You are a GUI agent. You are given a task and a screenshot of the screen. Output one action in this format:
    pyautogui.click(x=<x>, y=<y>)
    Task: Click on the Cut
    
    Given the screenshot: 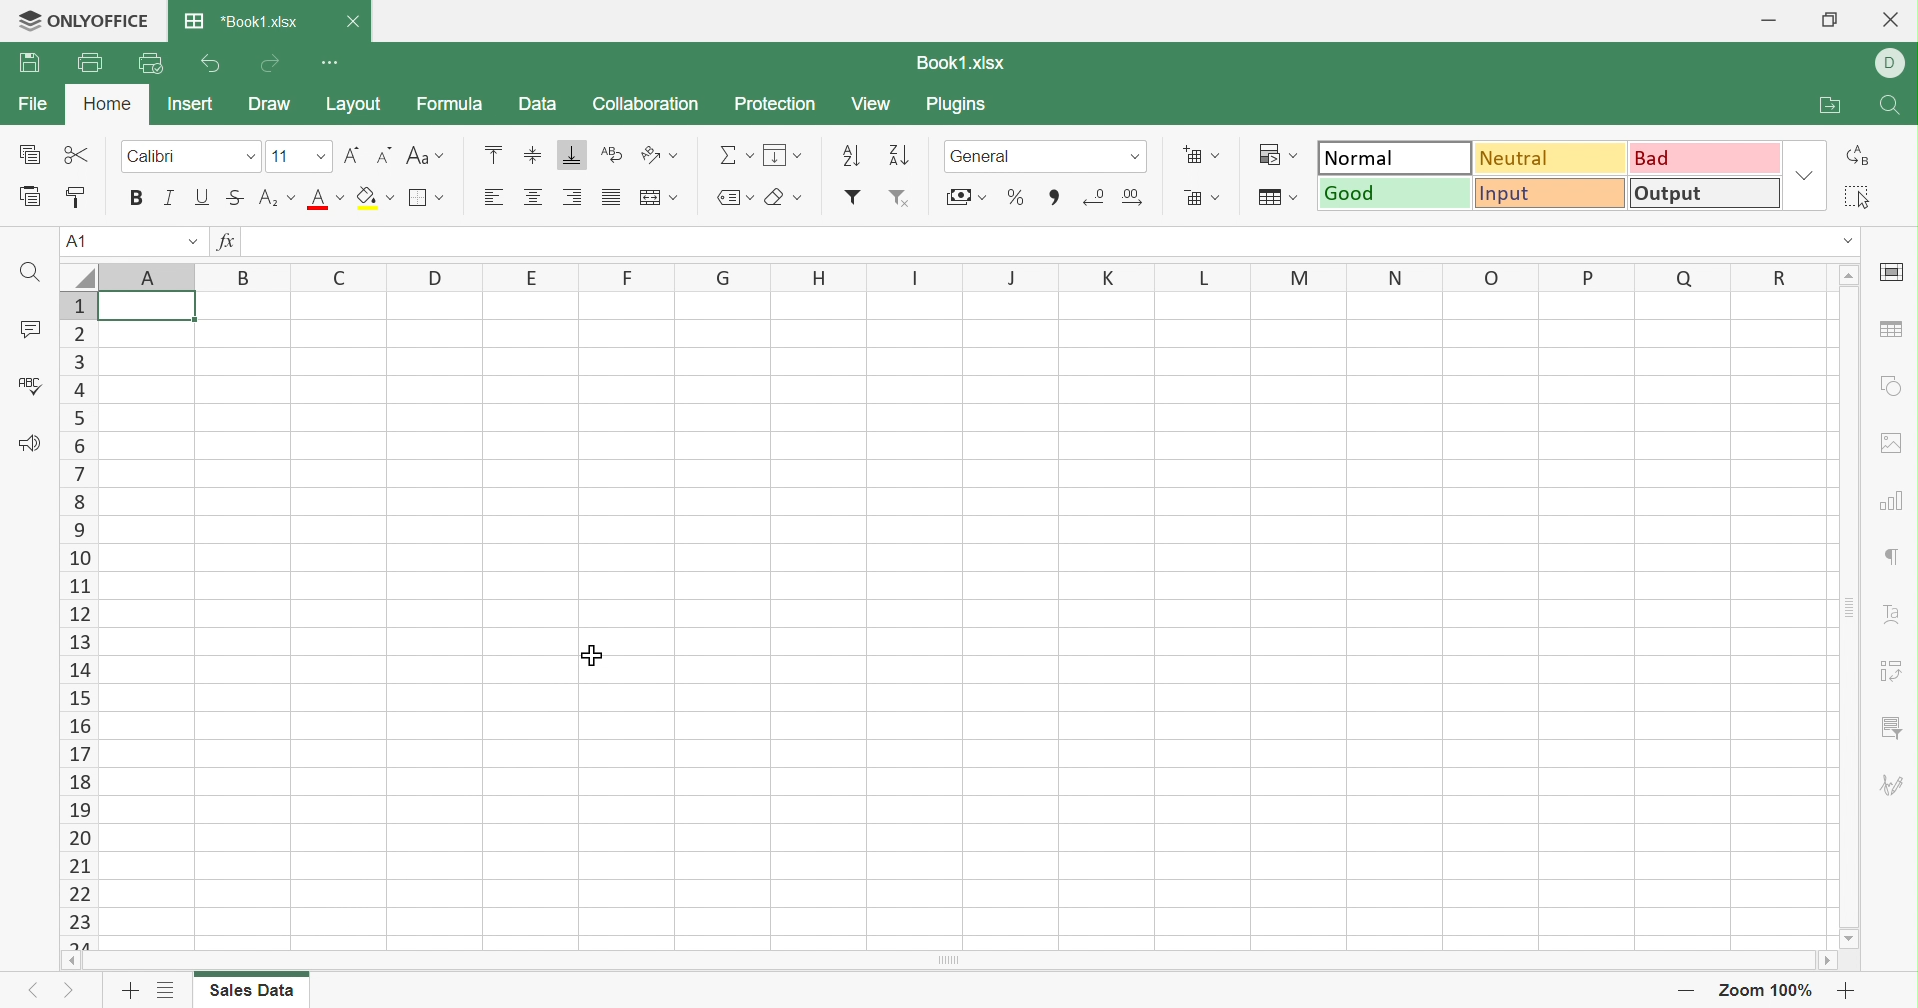 What is the action you would take?
    pyautogui.click(x=80, y=153)
    